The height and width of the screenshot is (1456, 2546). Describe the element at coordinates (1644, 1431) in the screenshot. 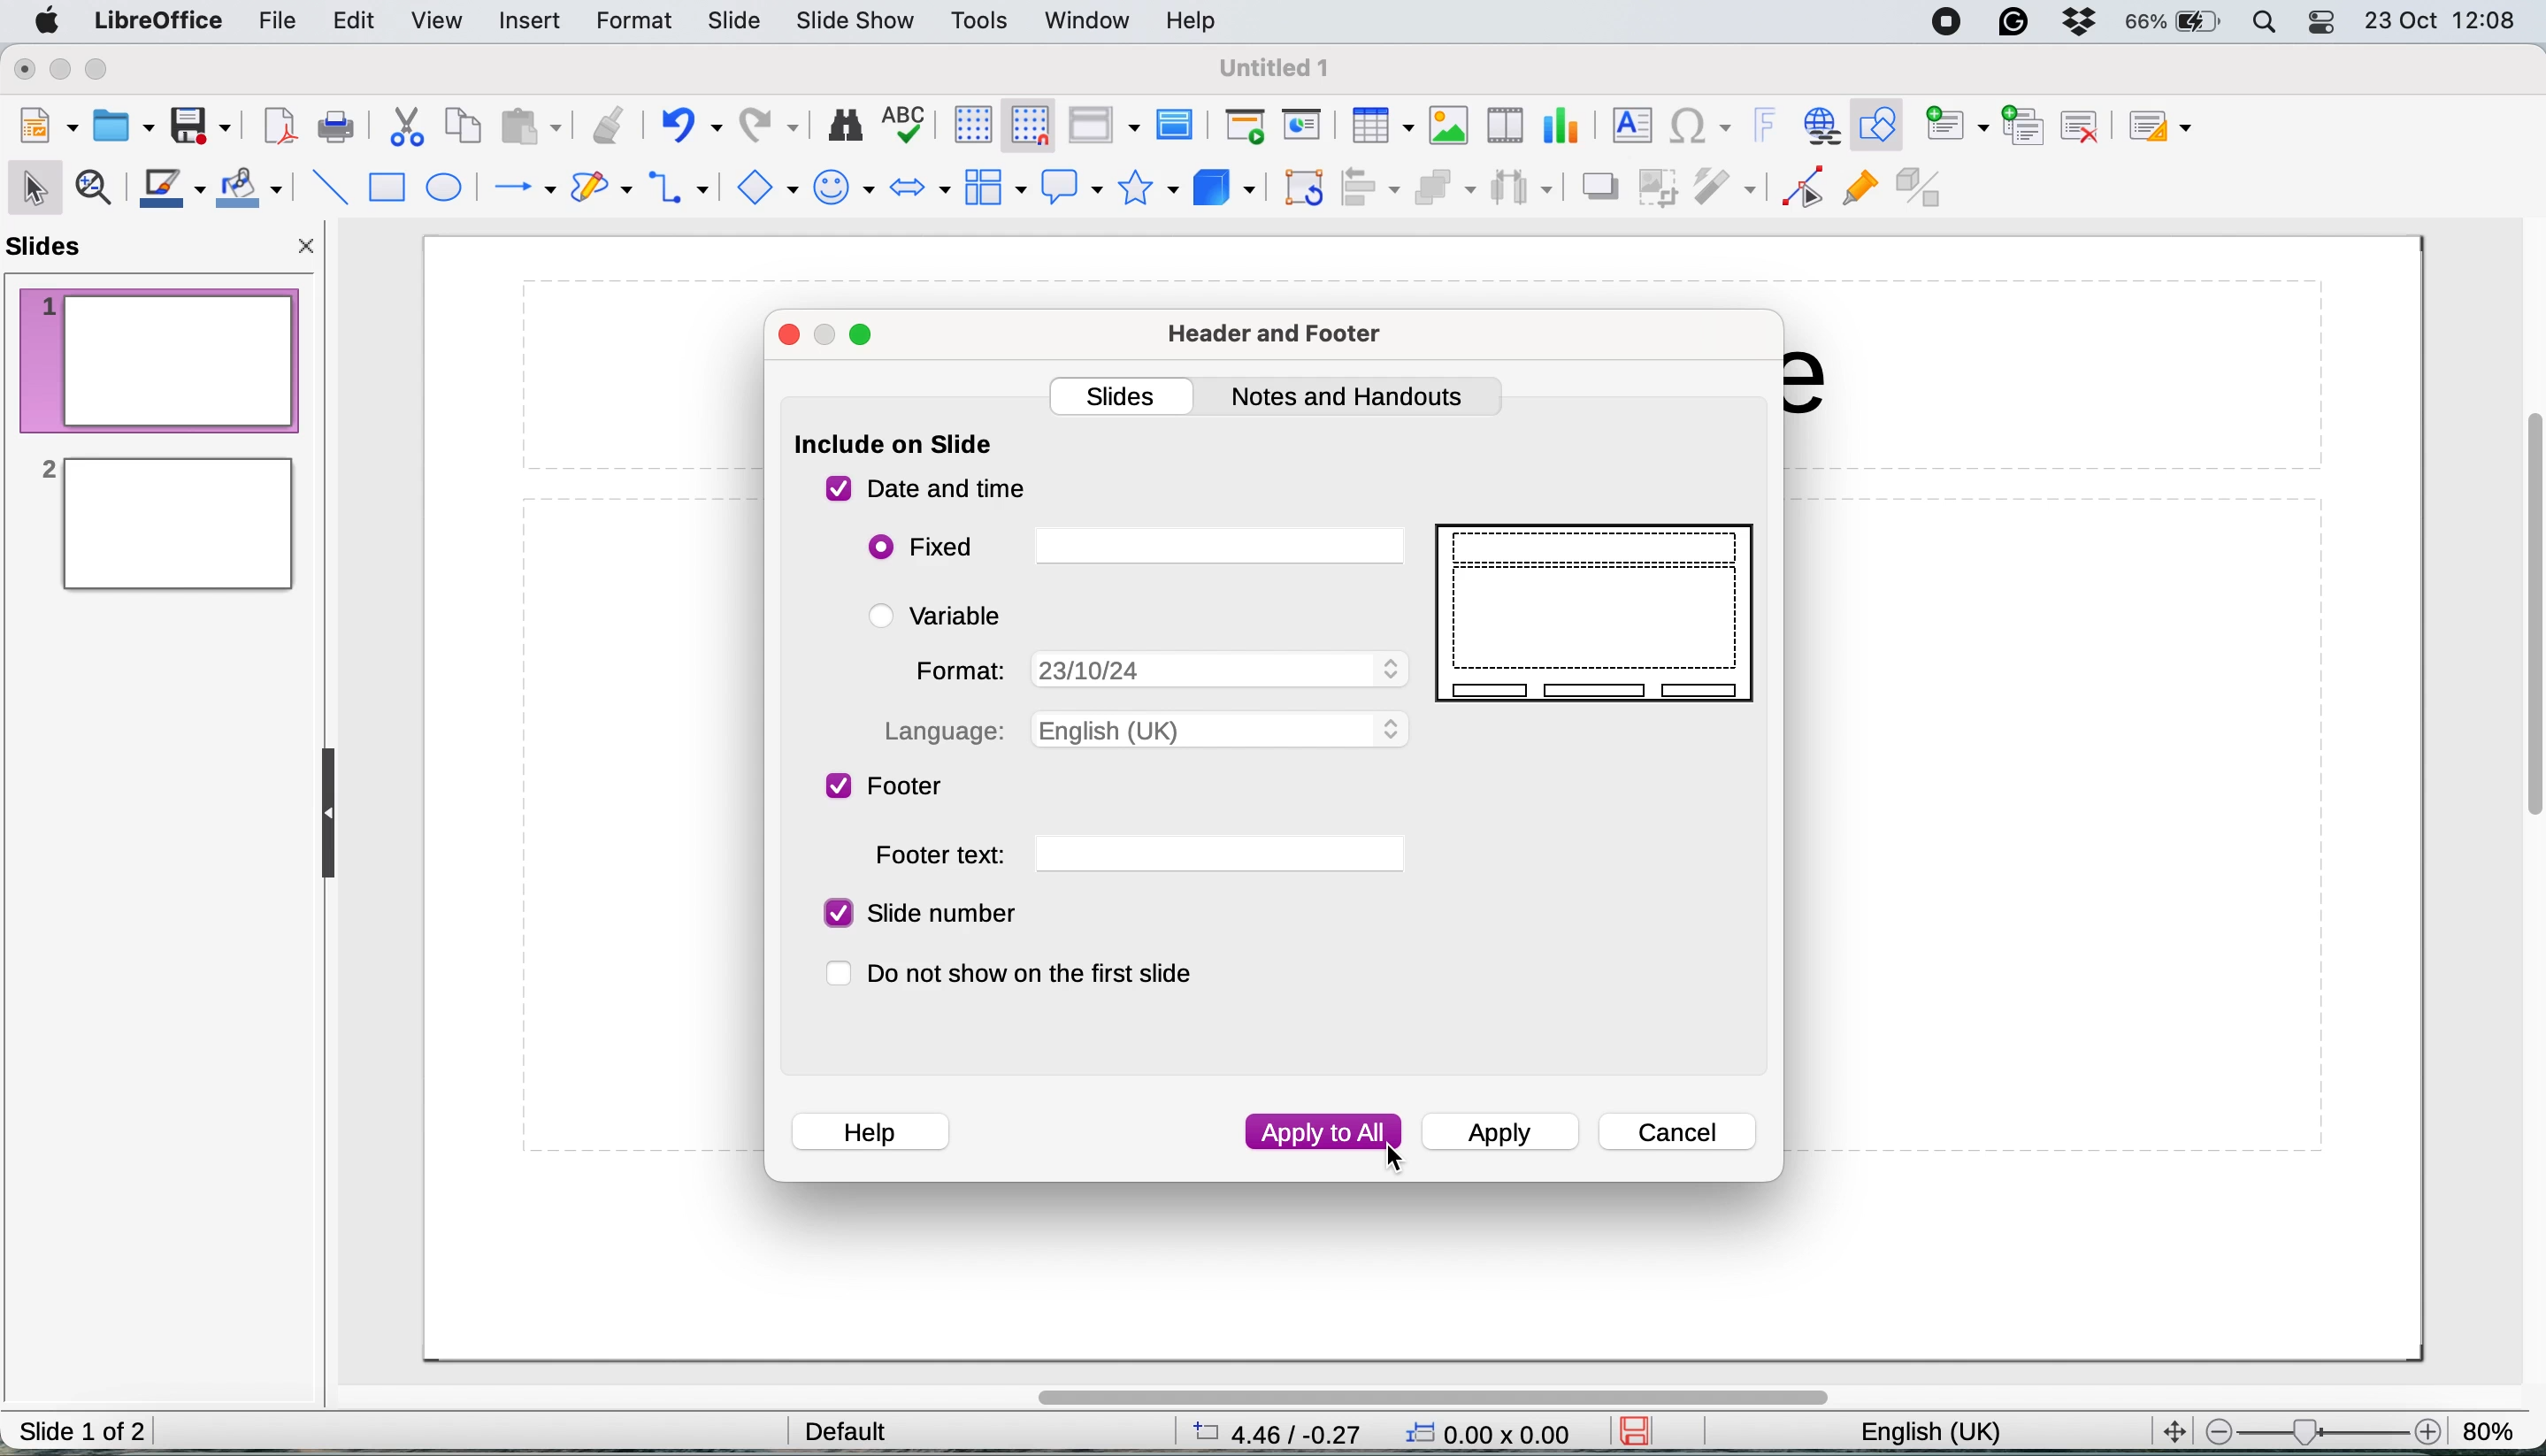

I see `save` at that location.